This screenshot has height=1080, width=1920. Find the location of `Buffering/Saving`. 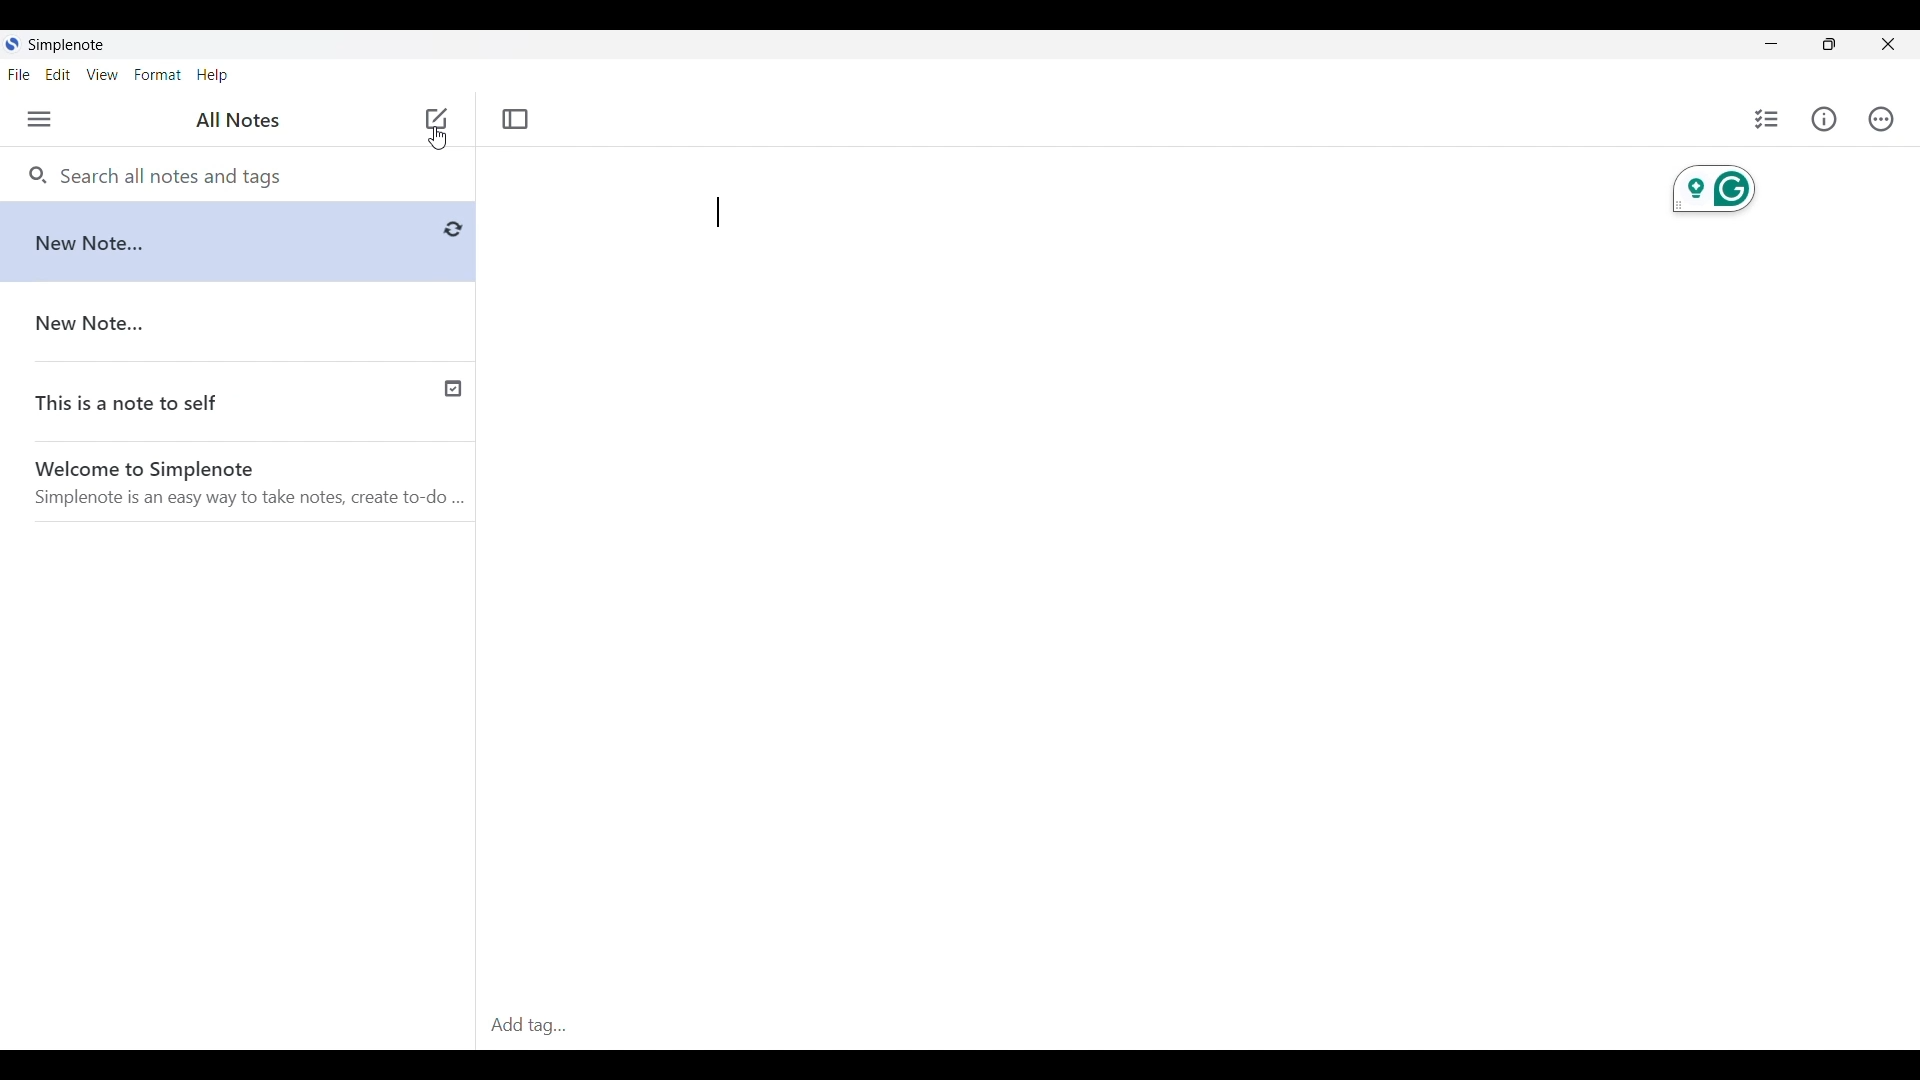

Buffering/Saving is located at coordinates (453, 229).